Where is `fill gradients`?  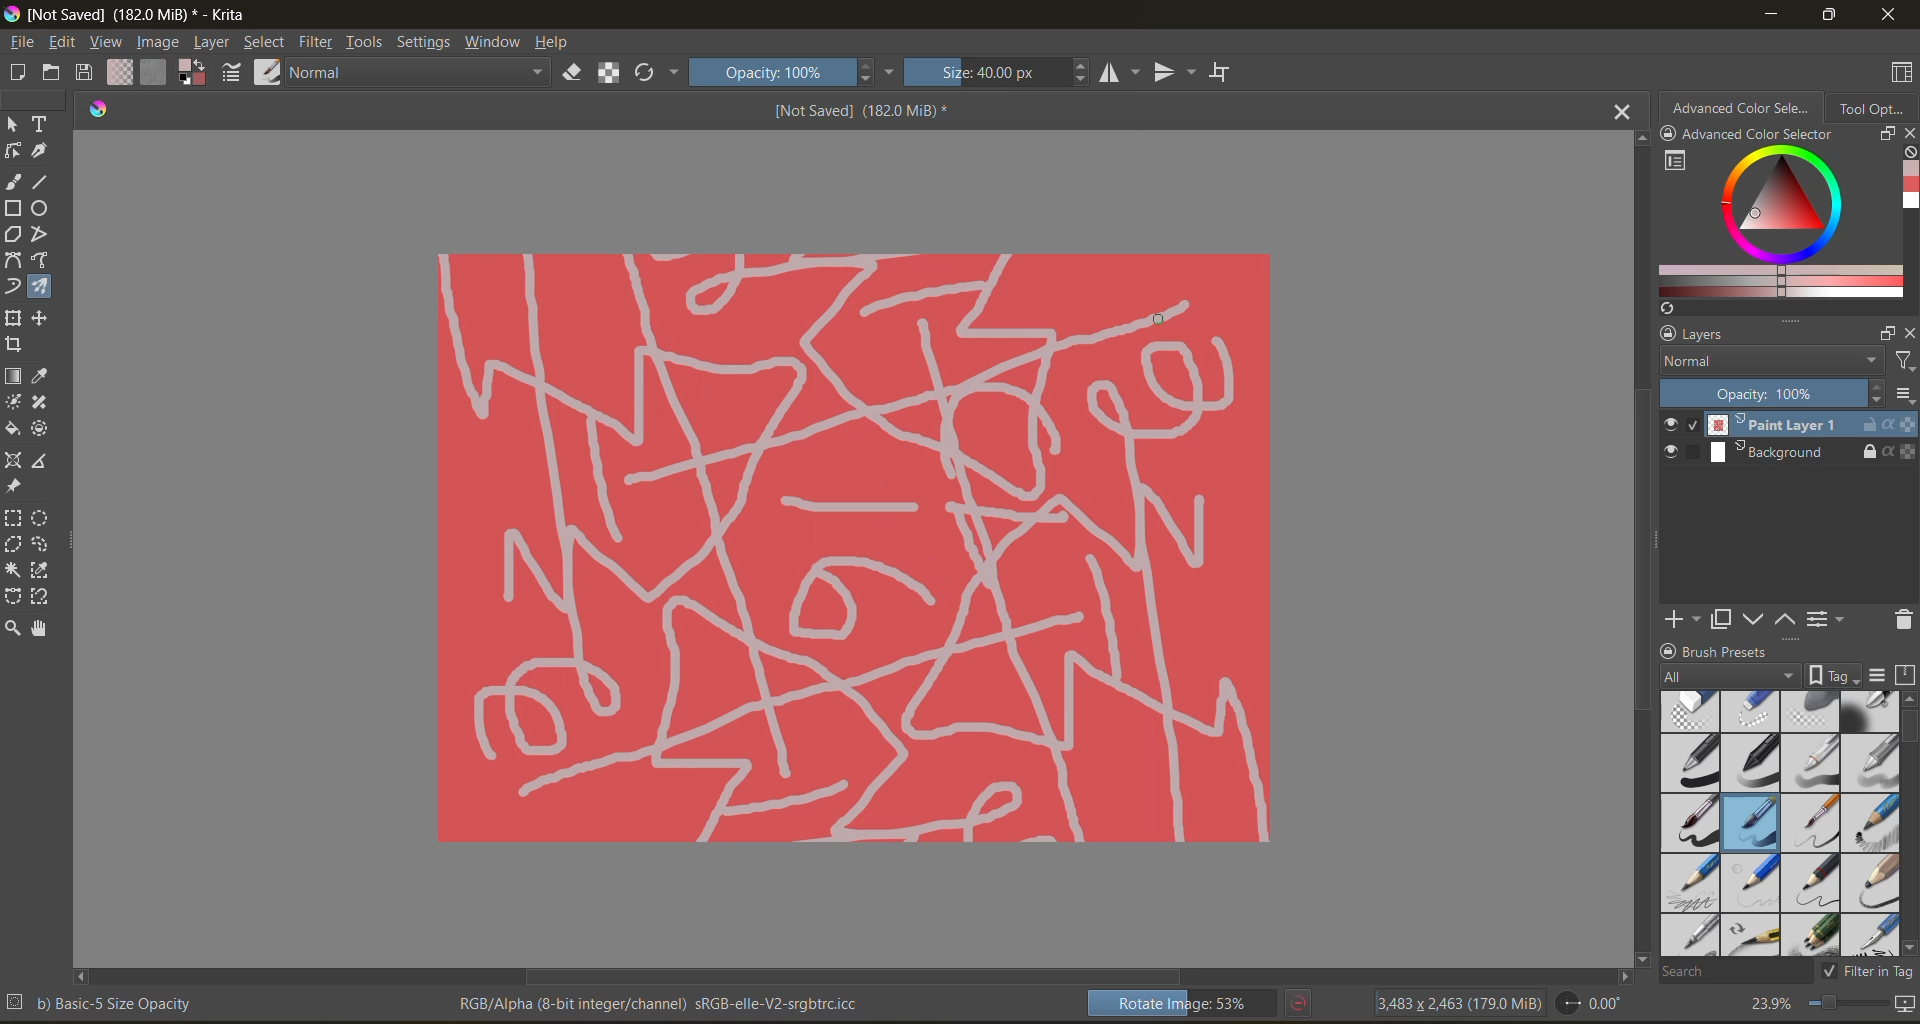 fill gradients is located at coordinates (120, 72).